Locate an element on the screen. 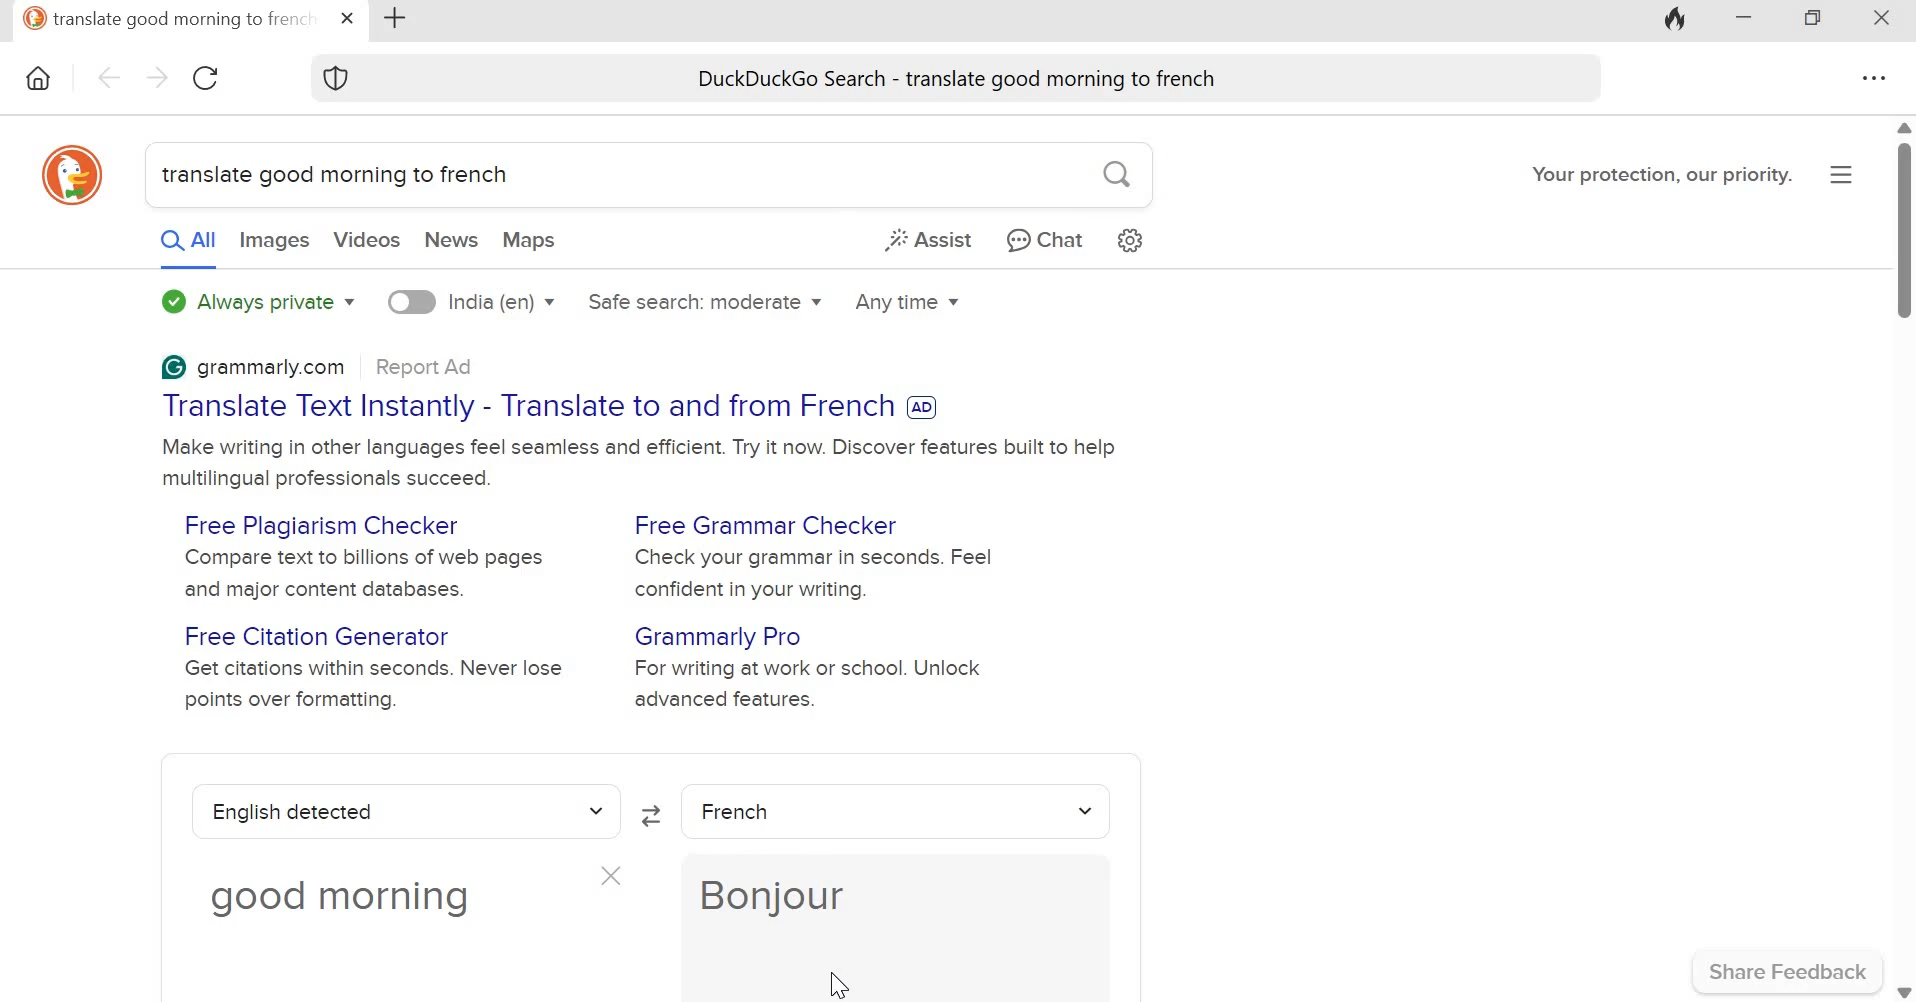  Safe search: moderate is located at coordinates (707, 302).